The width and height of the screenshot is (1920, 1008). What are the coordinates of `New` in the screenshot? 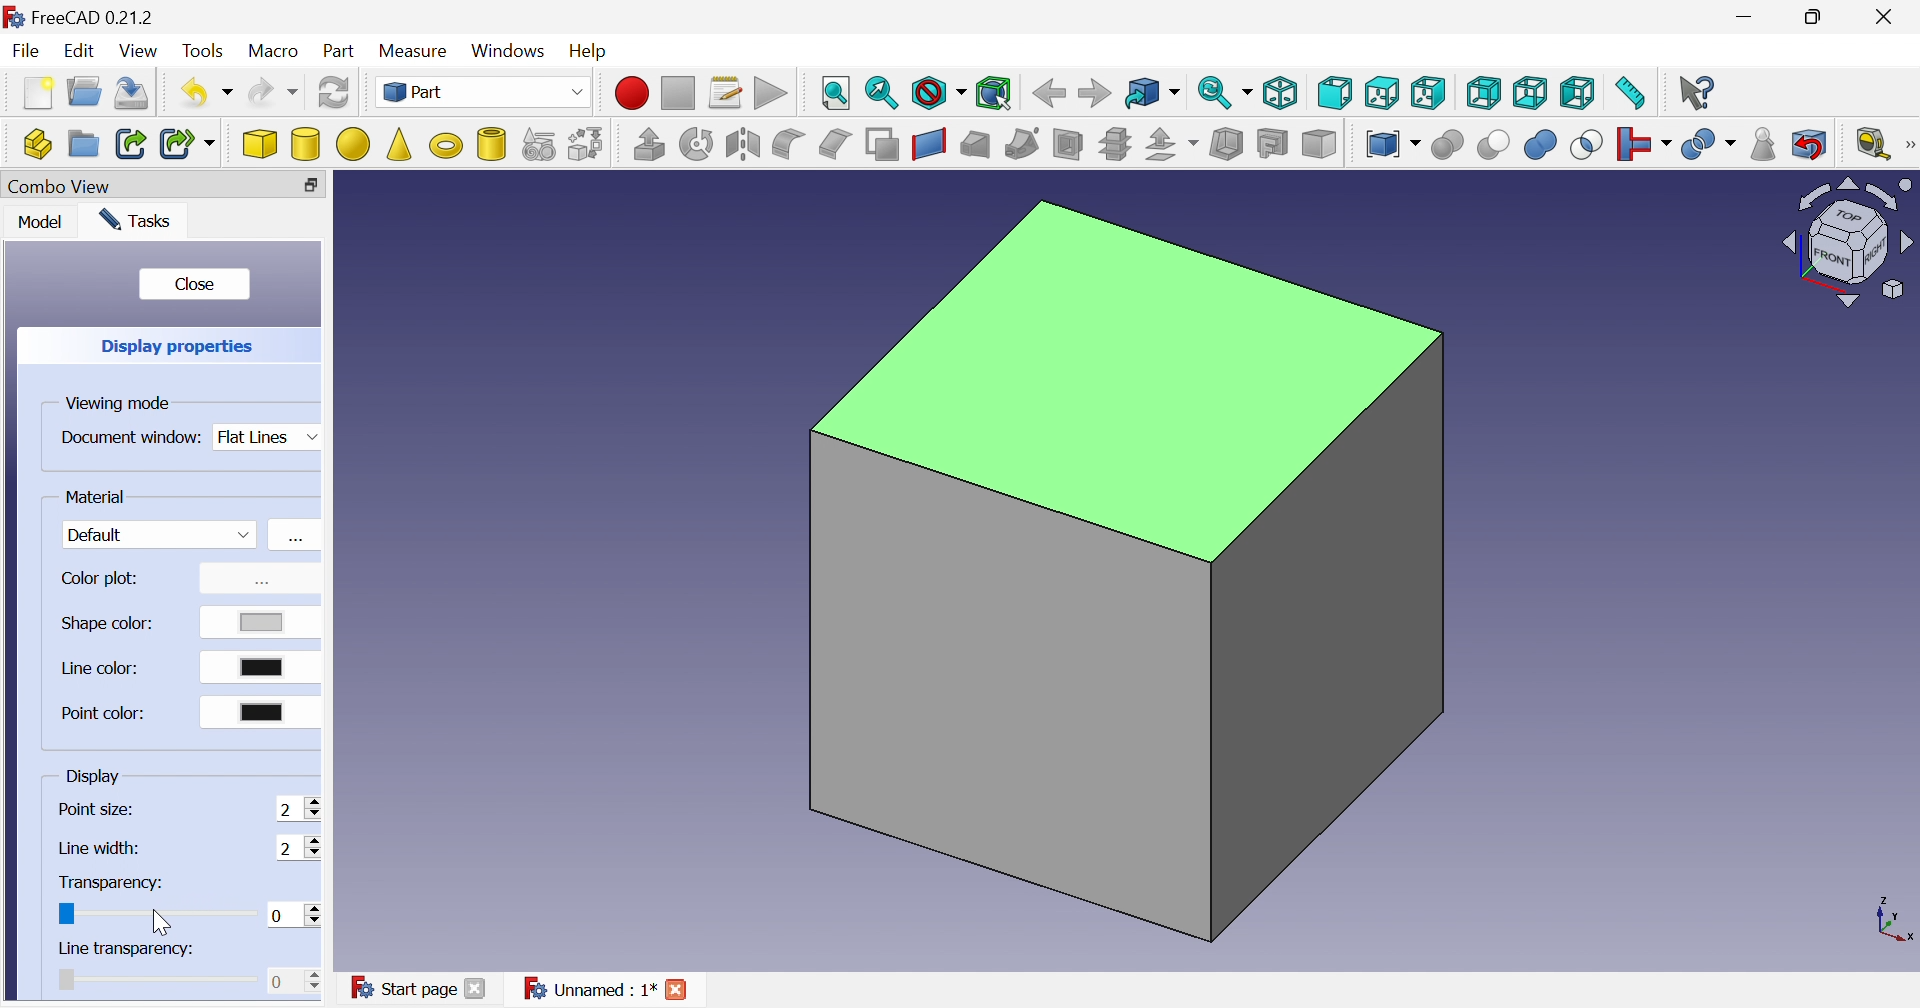 It's located at (40, 93).